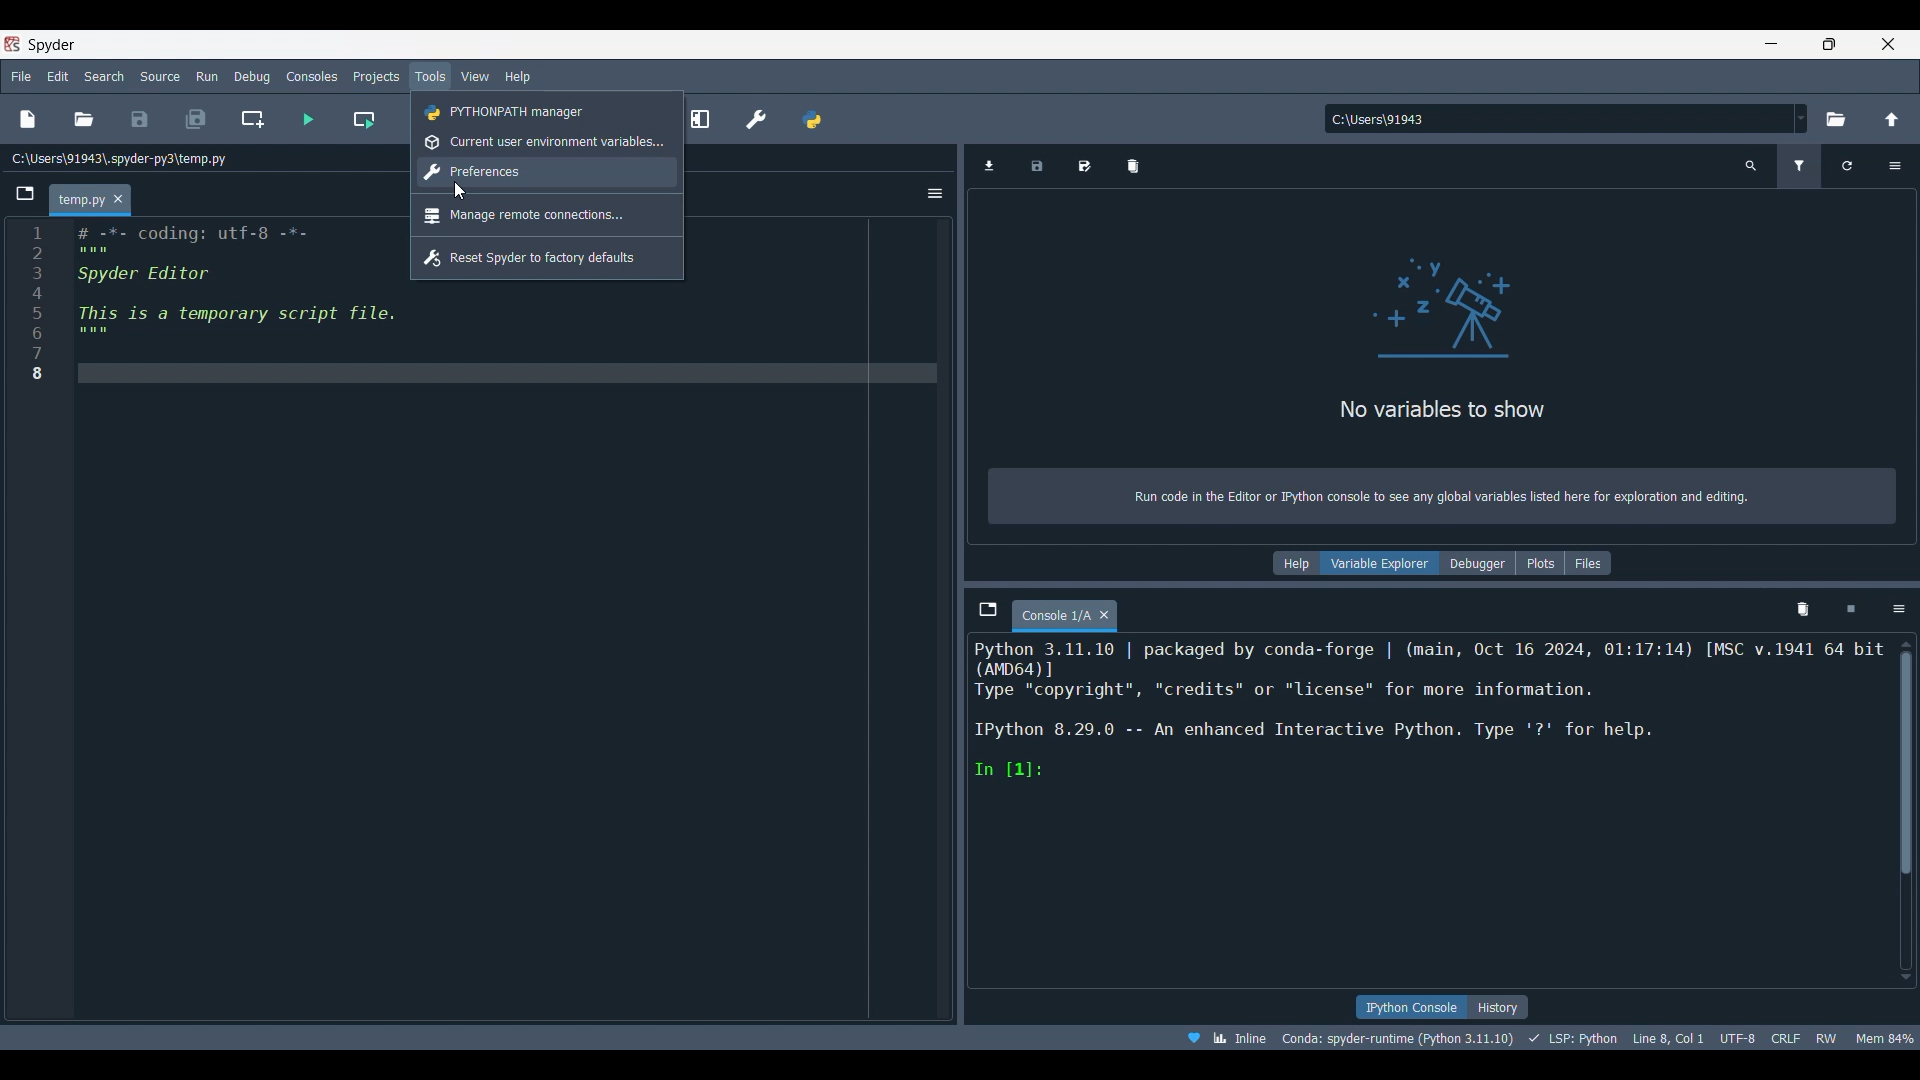  Describe the element at coordinates (1803, 611) in the screenshot. I see `Remove all variables from namespace` at that location.